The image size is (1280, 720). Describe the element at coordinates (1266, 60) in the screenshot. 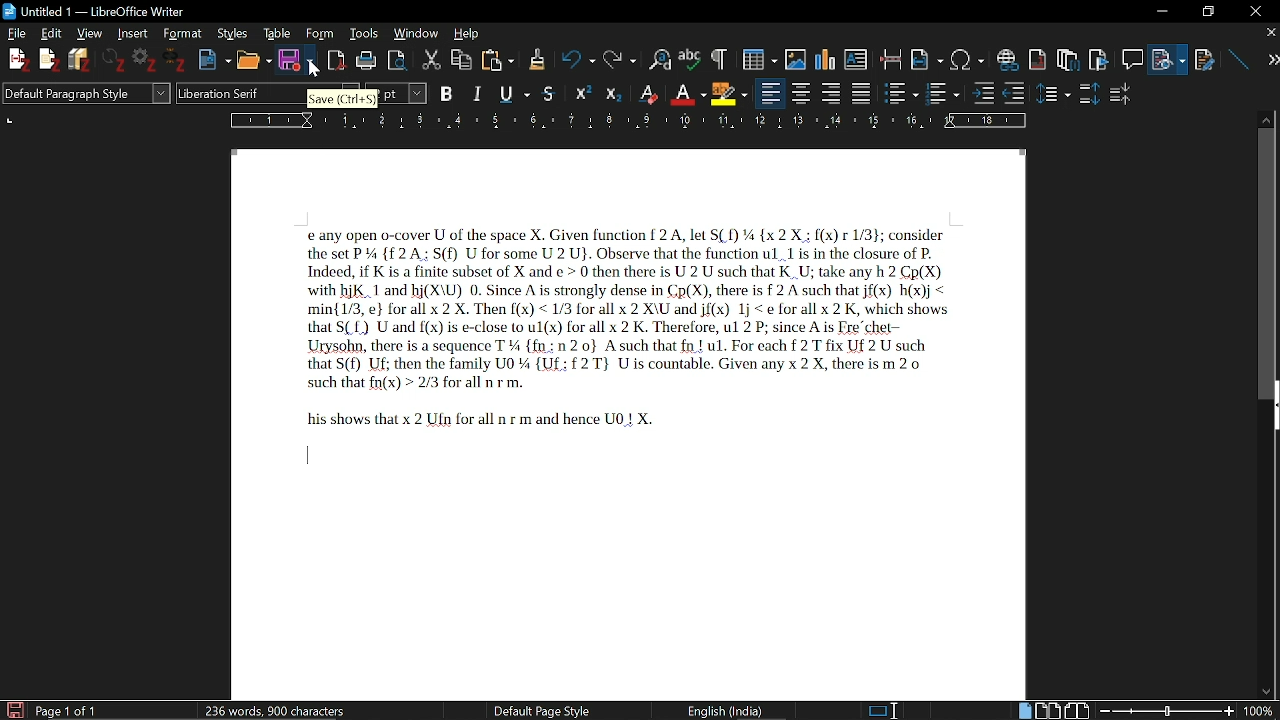

I see `next` at that location.